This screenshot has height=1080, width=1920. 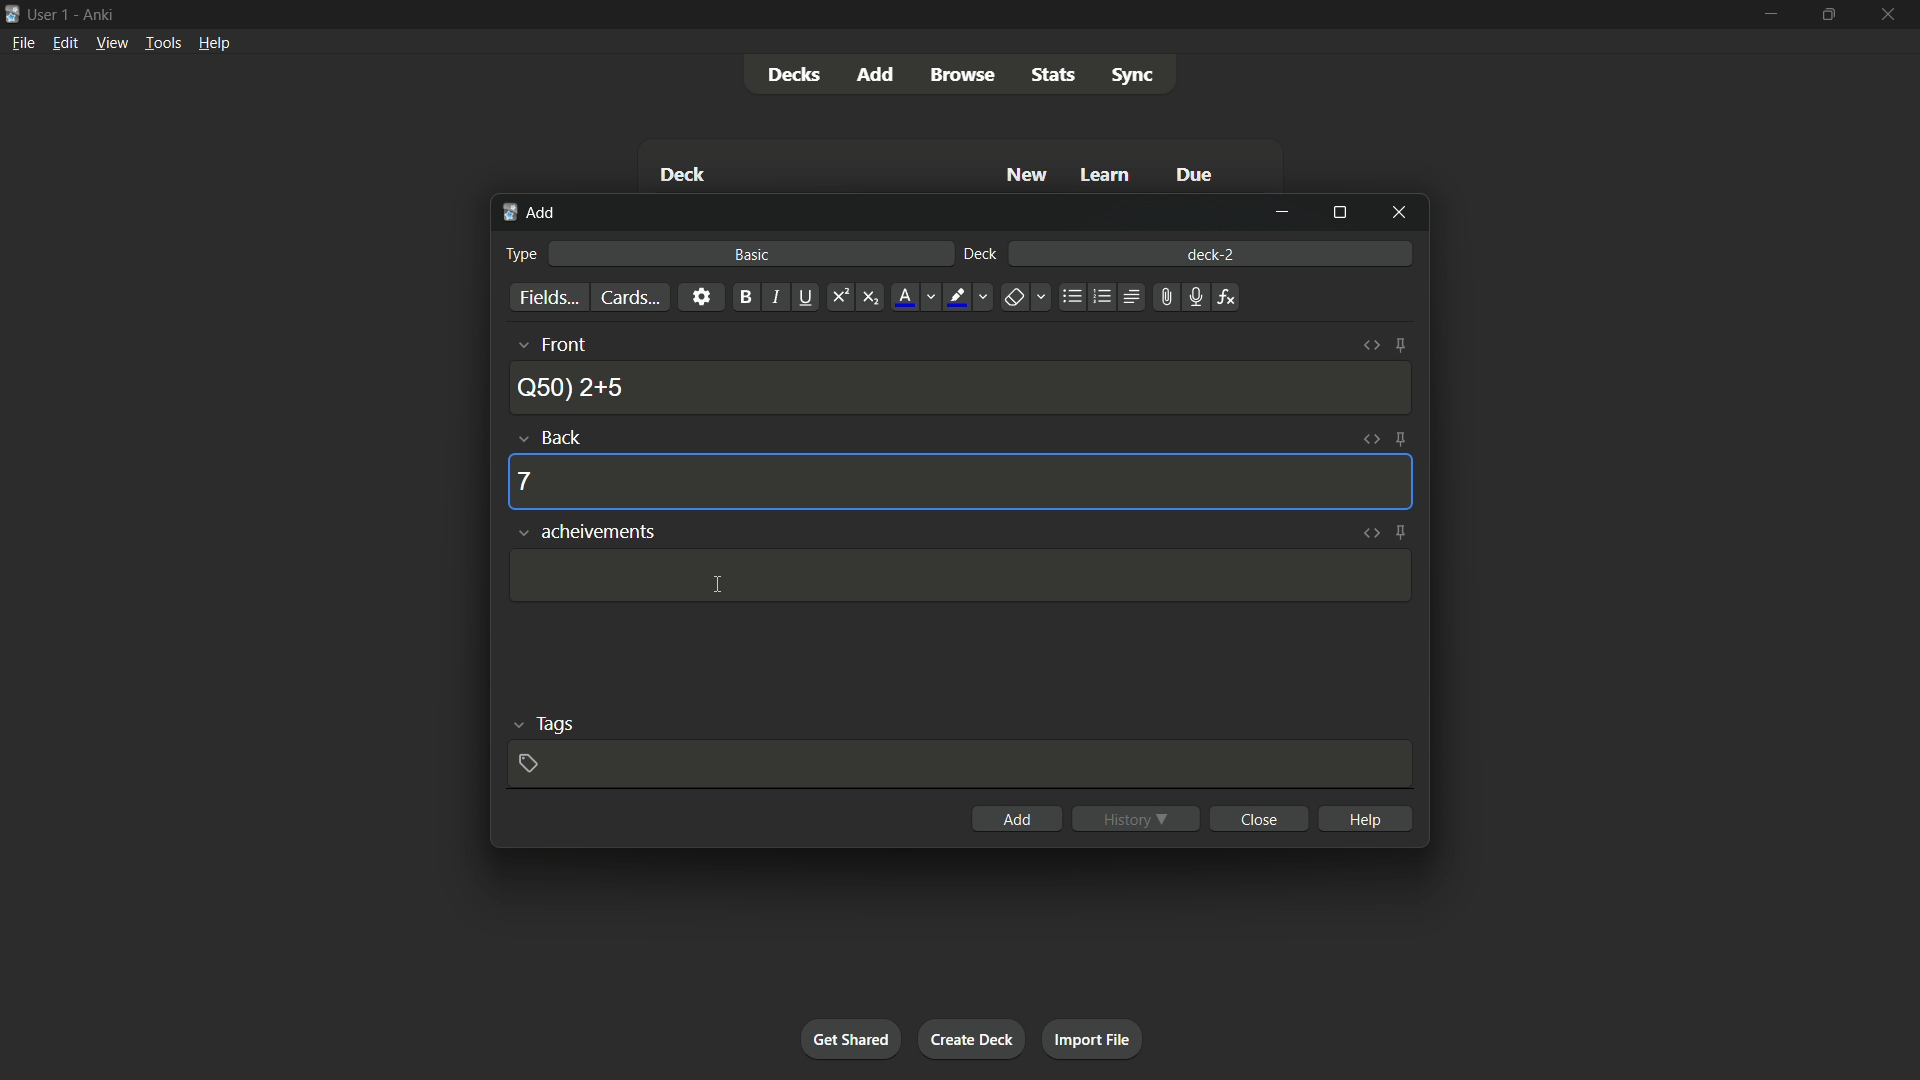 I want to click on toggle sticky, so click(x=1398, y=439).